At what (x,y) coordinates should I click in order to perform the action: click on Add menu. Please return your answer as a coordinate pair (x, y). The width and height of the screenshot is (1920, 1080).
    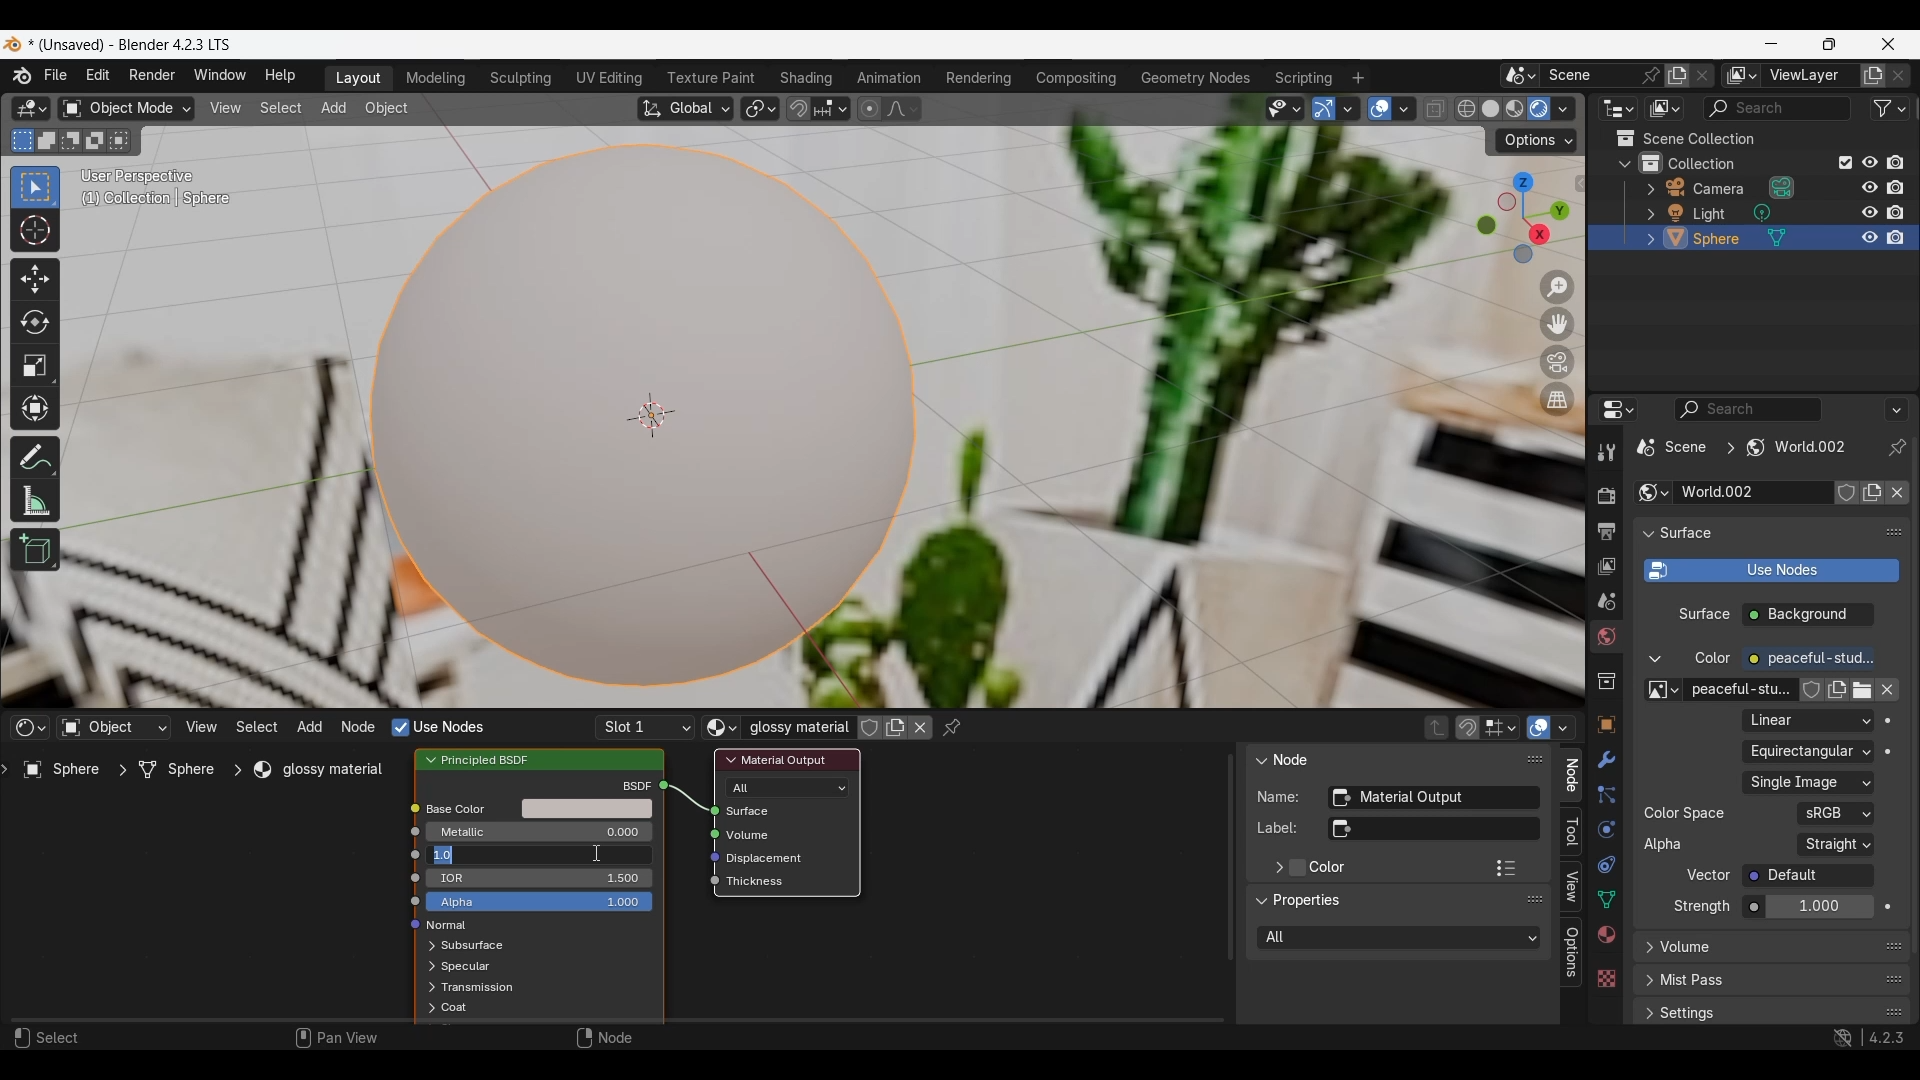
    Looking at the image, I should click on (335, 109).